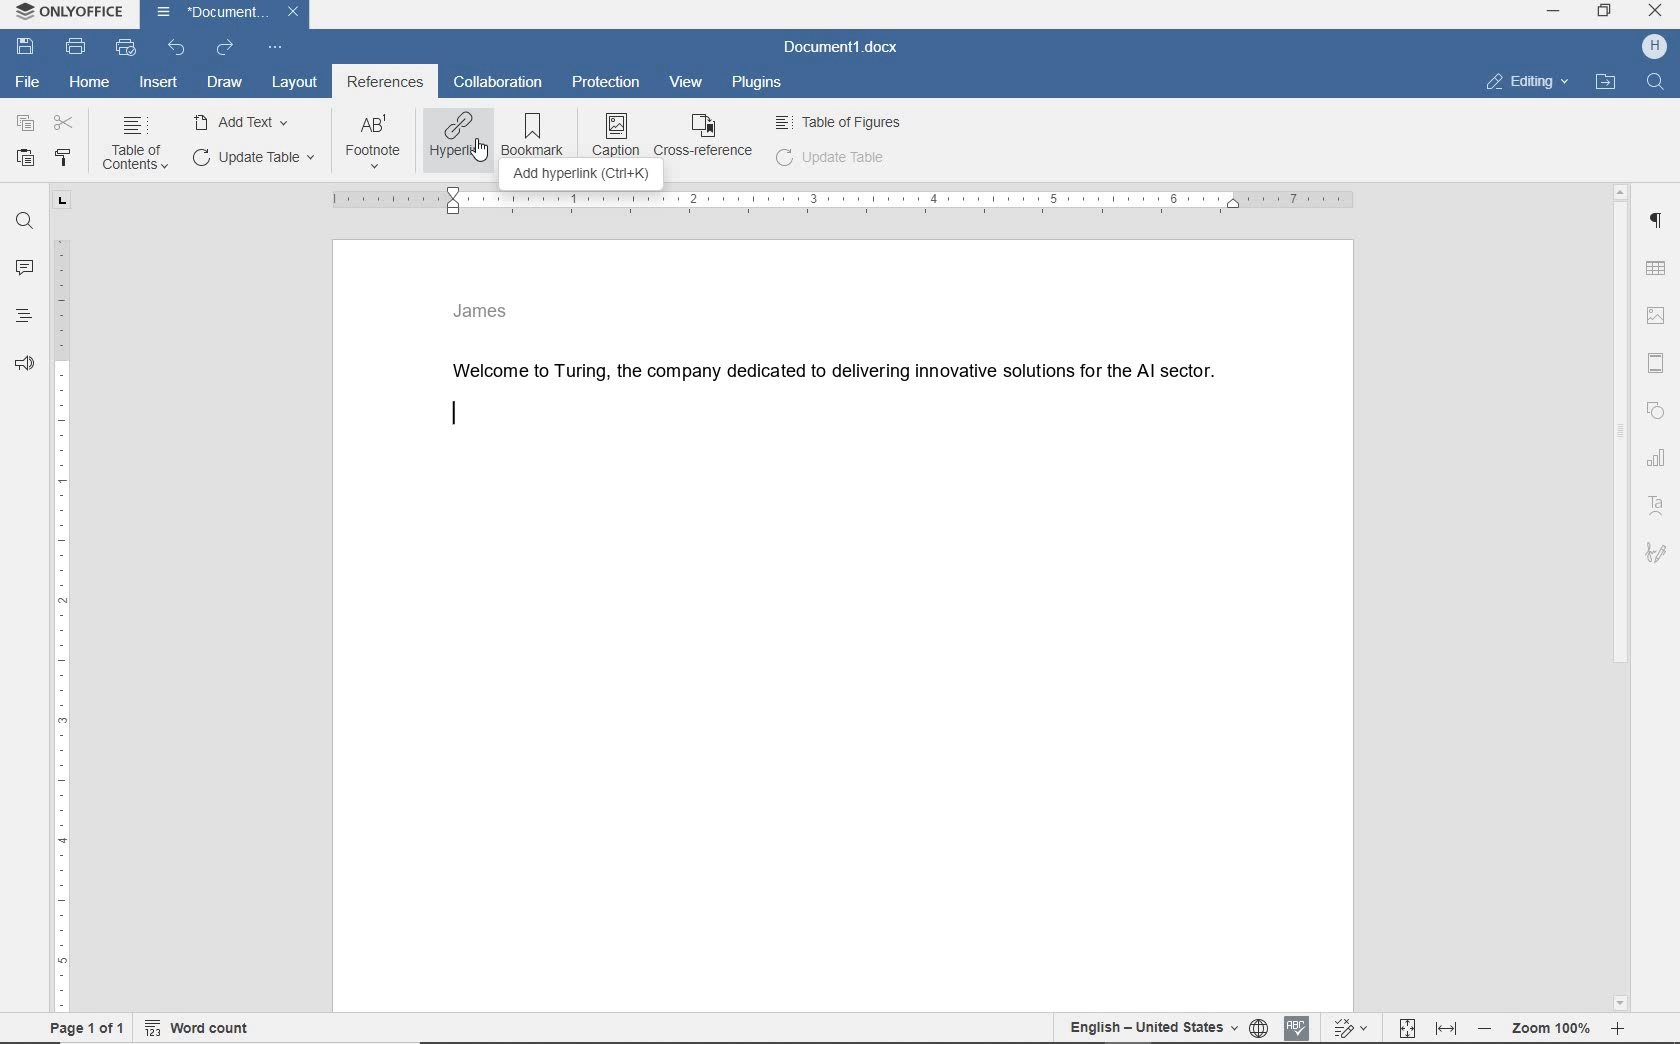  I want to click on ruler, so click(840, 201).